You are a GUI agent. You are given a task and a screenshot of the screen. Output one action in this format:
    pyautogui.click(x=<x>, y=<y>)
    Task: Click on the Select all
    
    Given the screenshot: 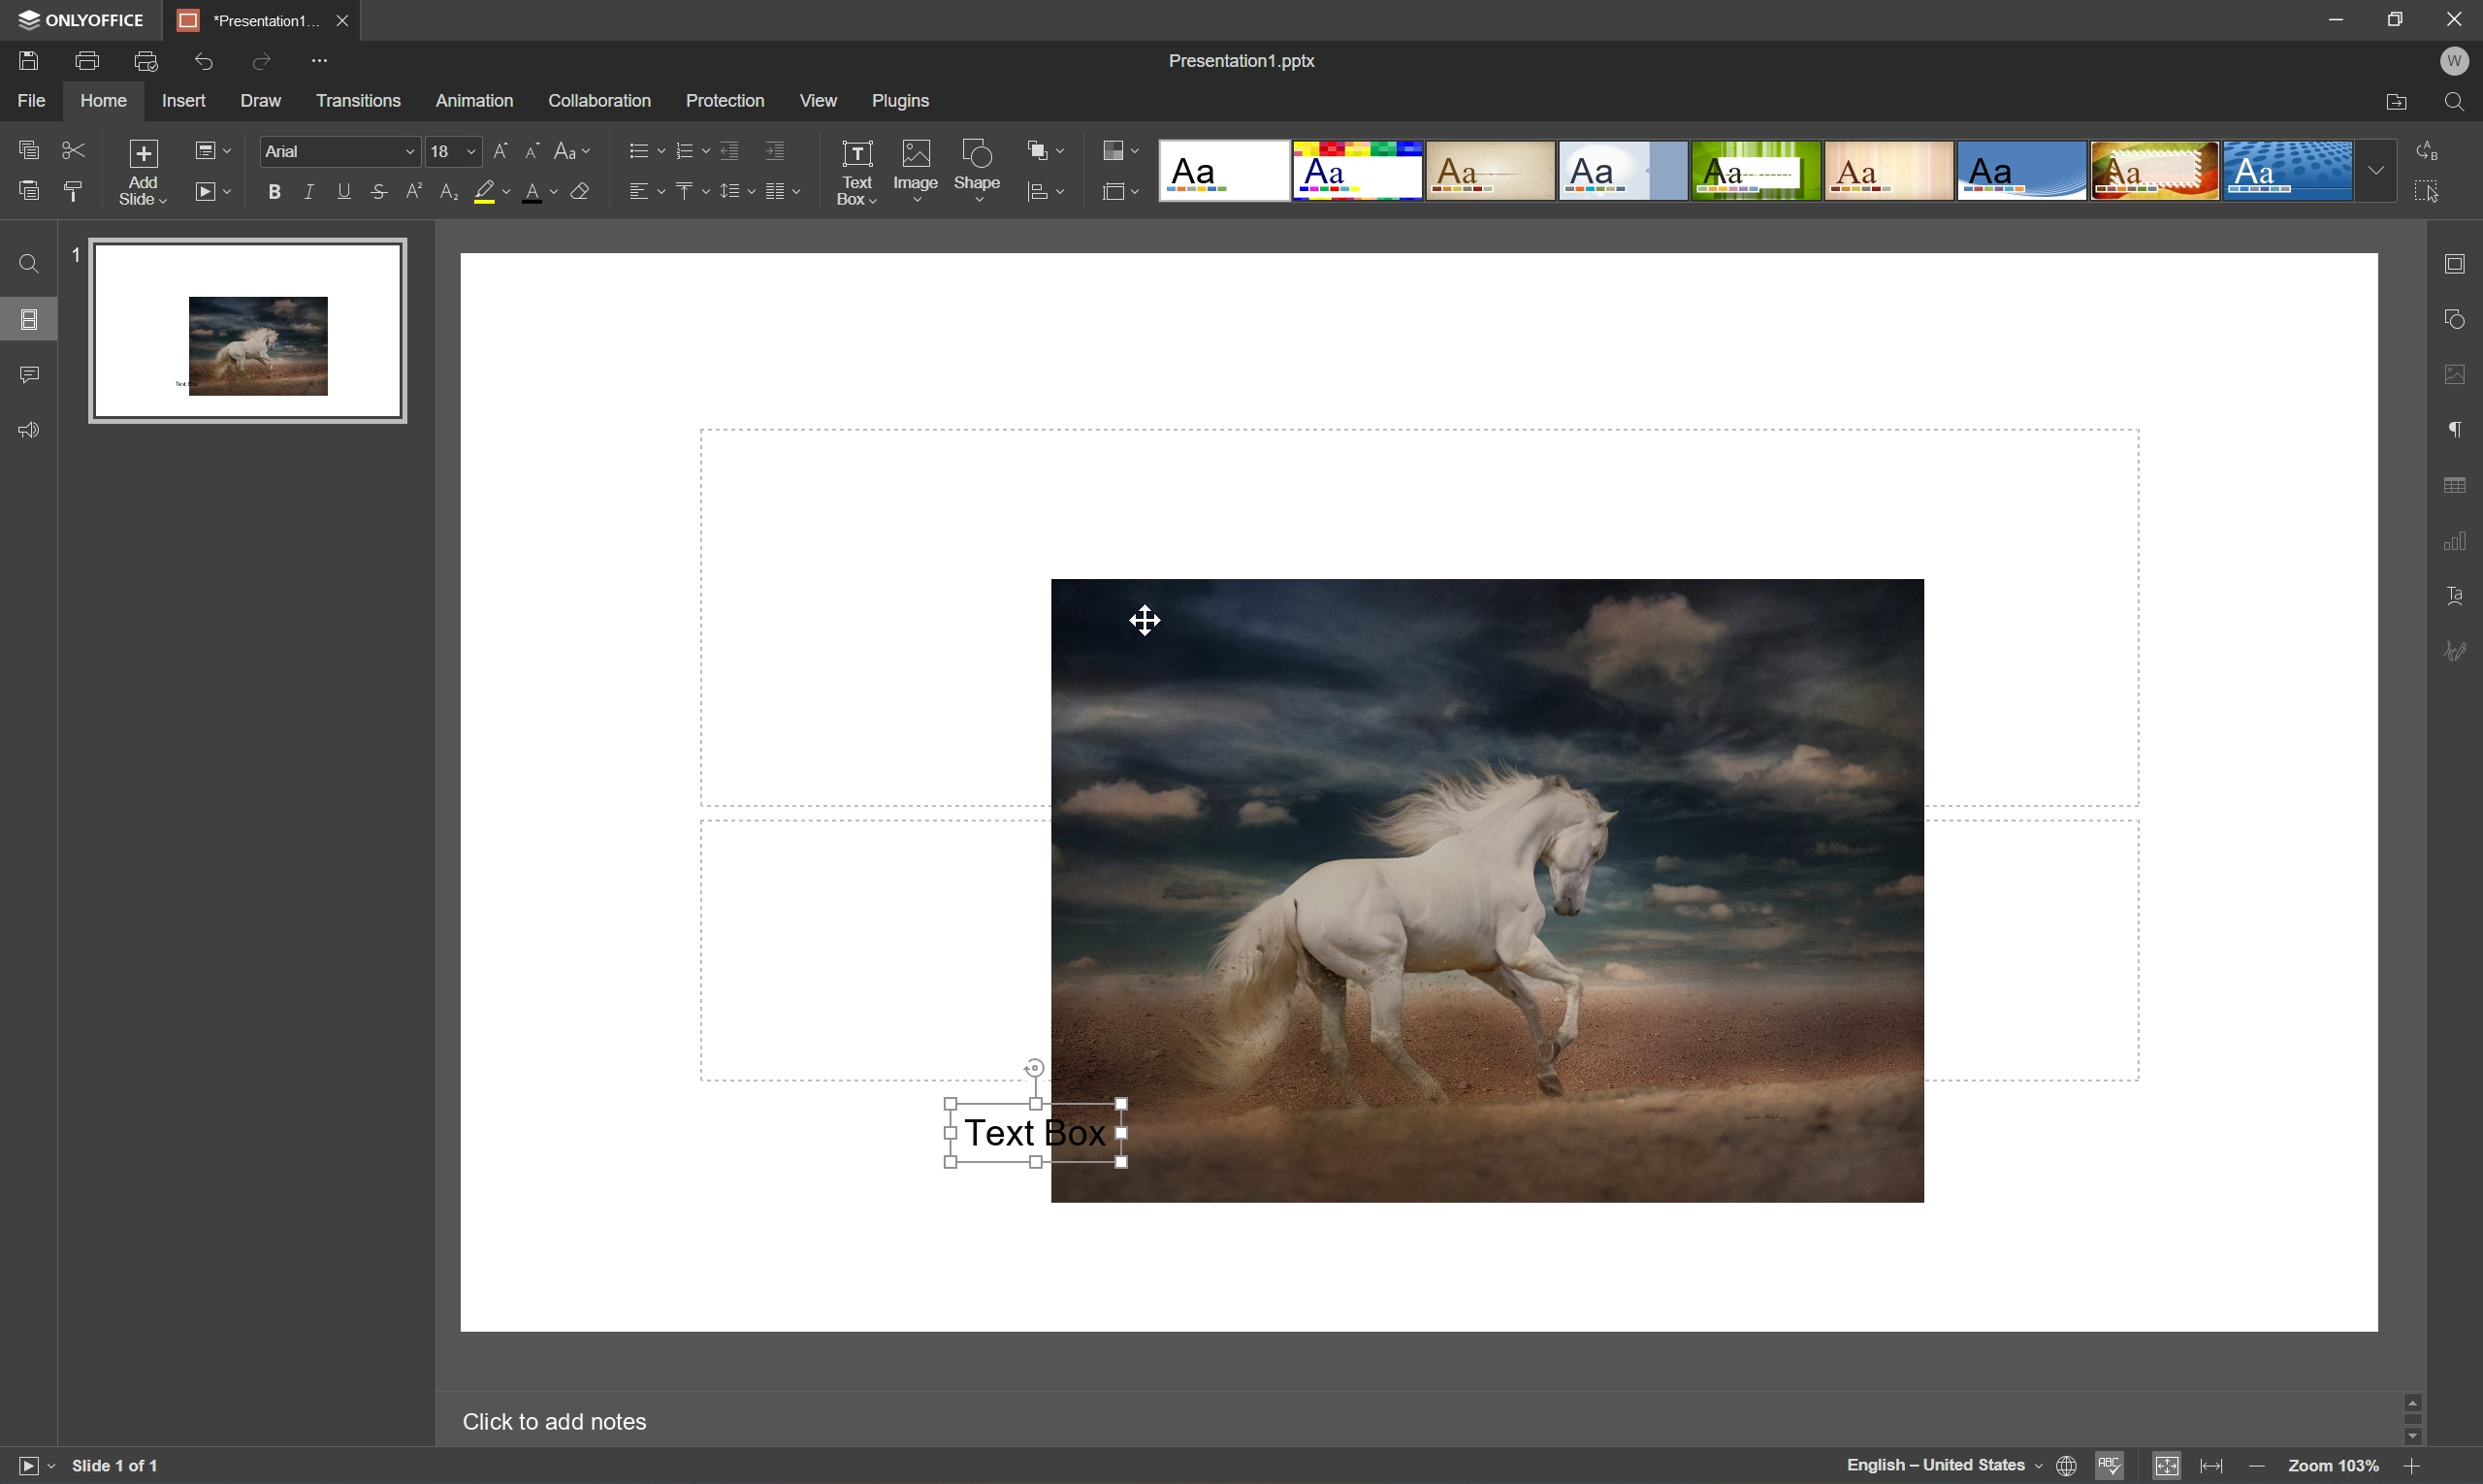 What is the action you would take?
    pyautogui.click(x=2430, y=188)
    